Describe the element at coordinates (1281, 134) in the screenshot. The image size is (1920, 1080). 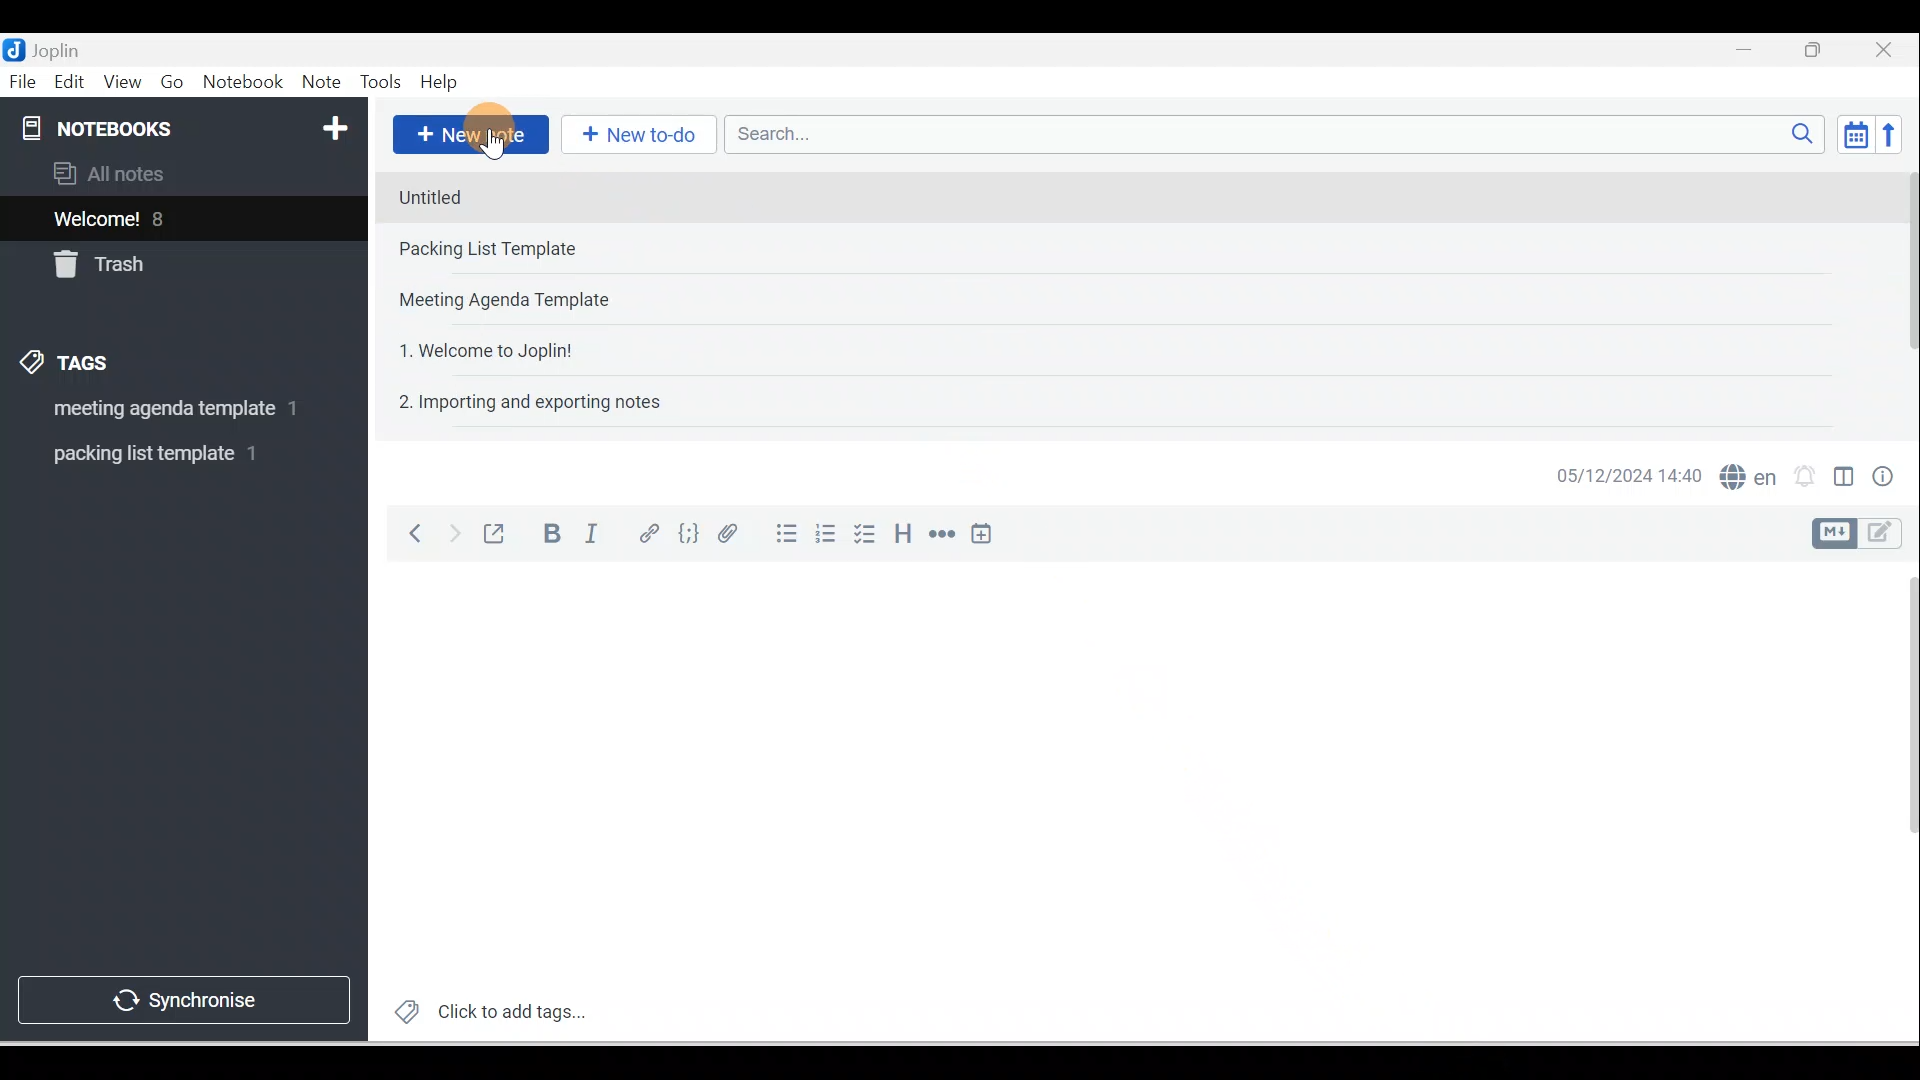
I see `Search bar` at that location.